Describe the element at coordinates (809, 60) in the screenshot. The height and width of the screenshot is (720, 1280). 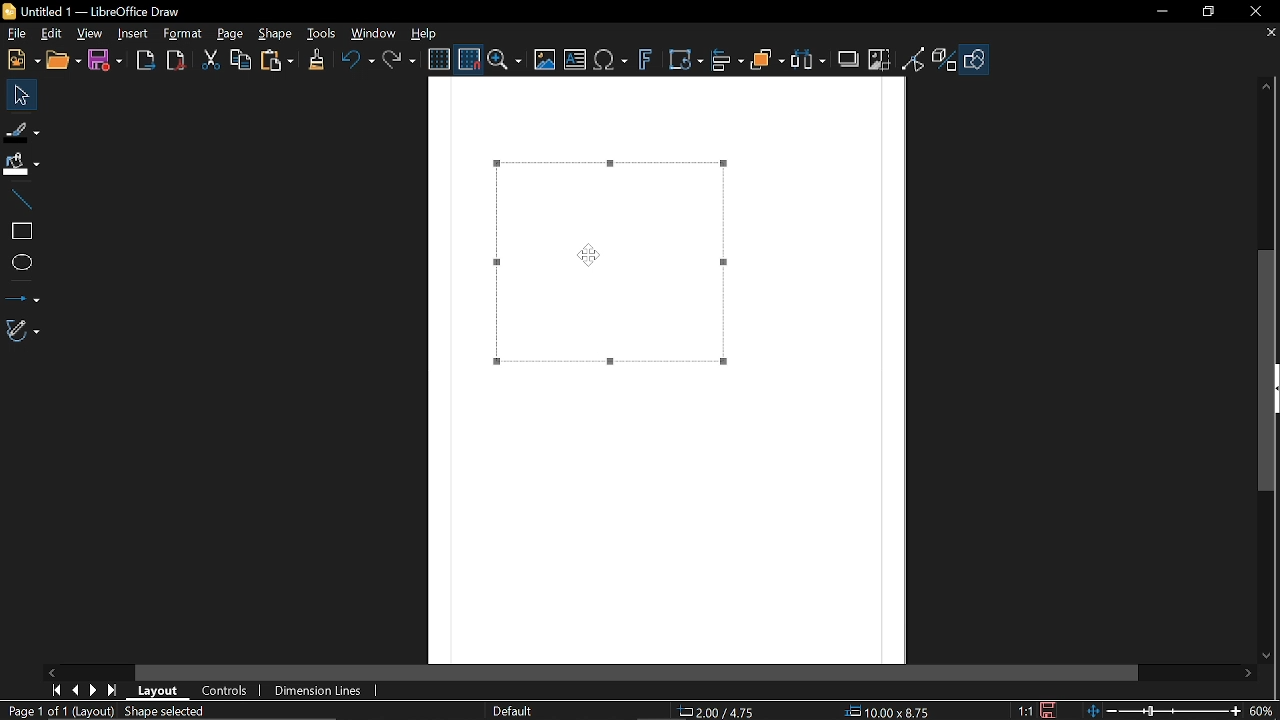
I see `Select at least three objects to distribute` at that location.